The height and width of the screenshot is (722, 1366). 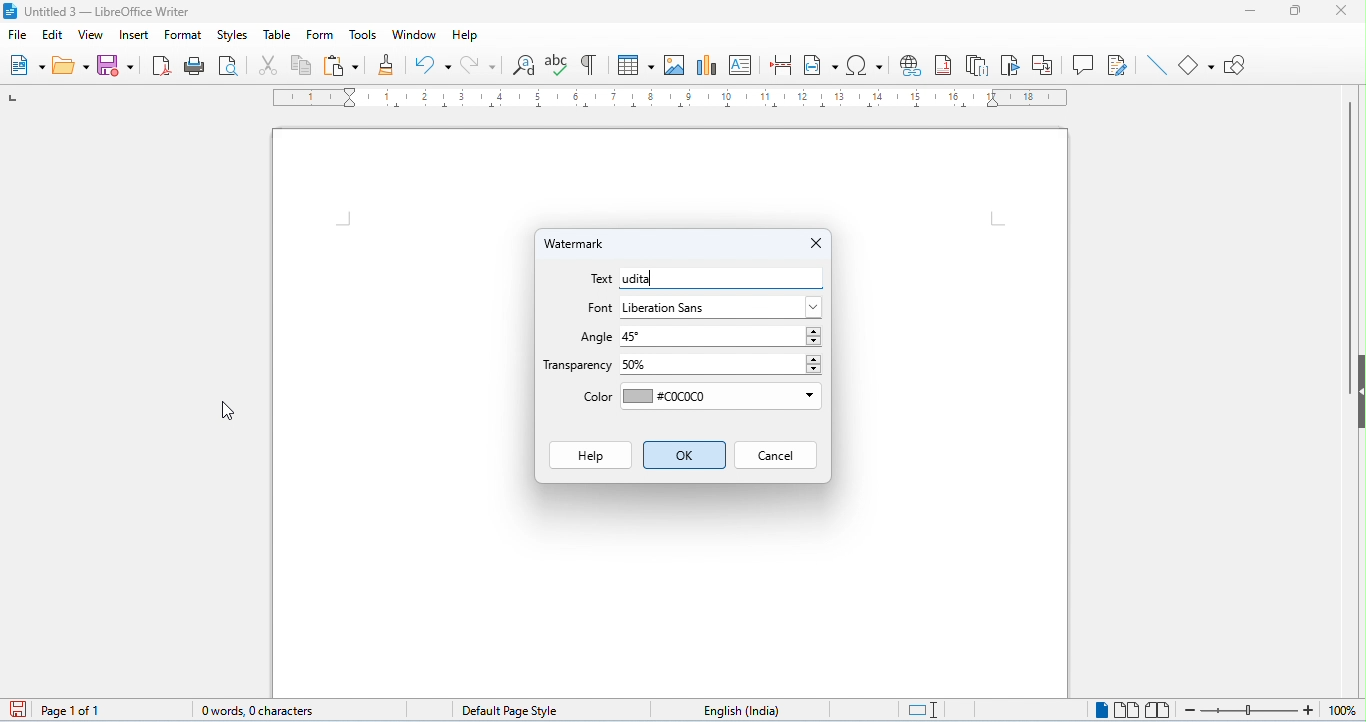 I want to click on export as pdf, so click(x=162, y=65).